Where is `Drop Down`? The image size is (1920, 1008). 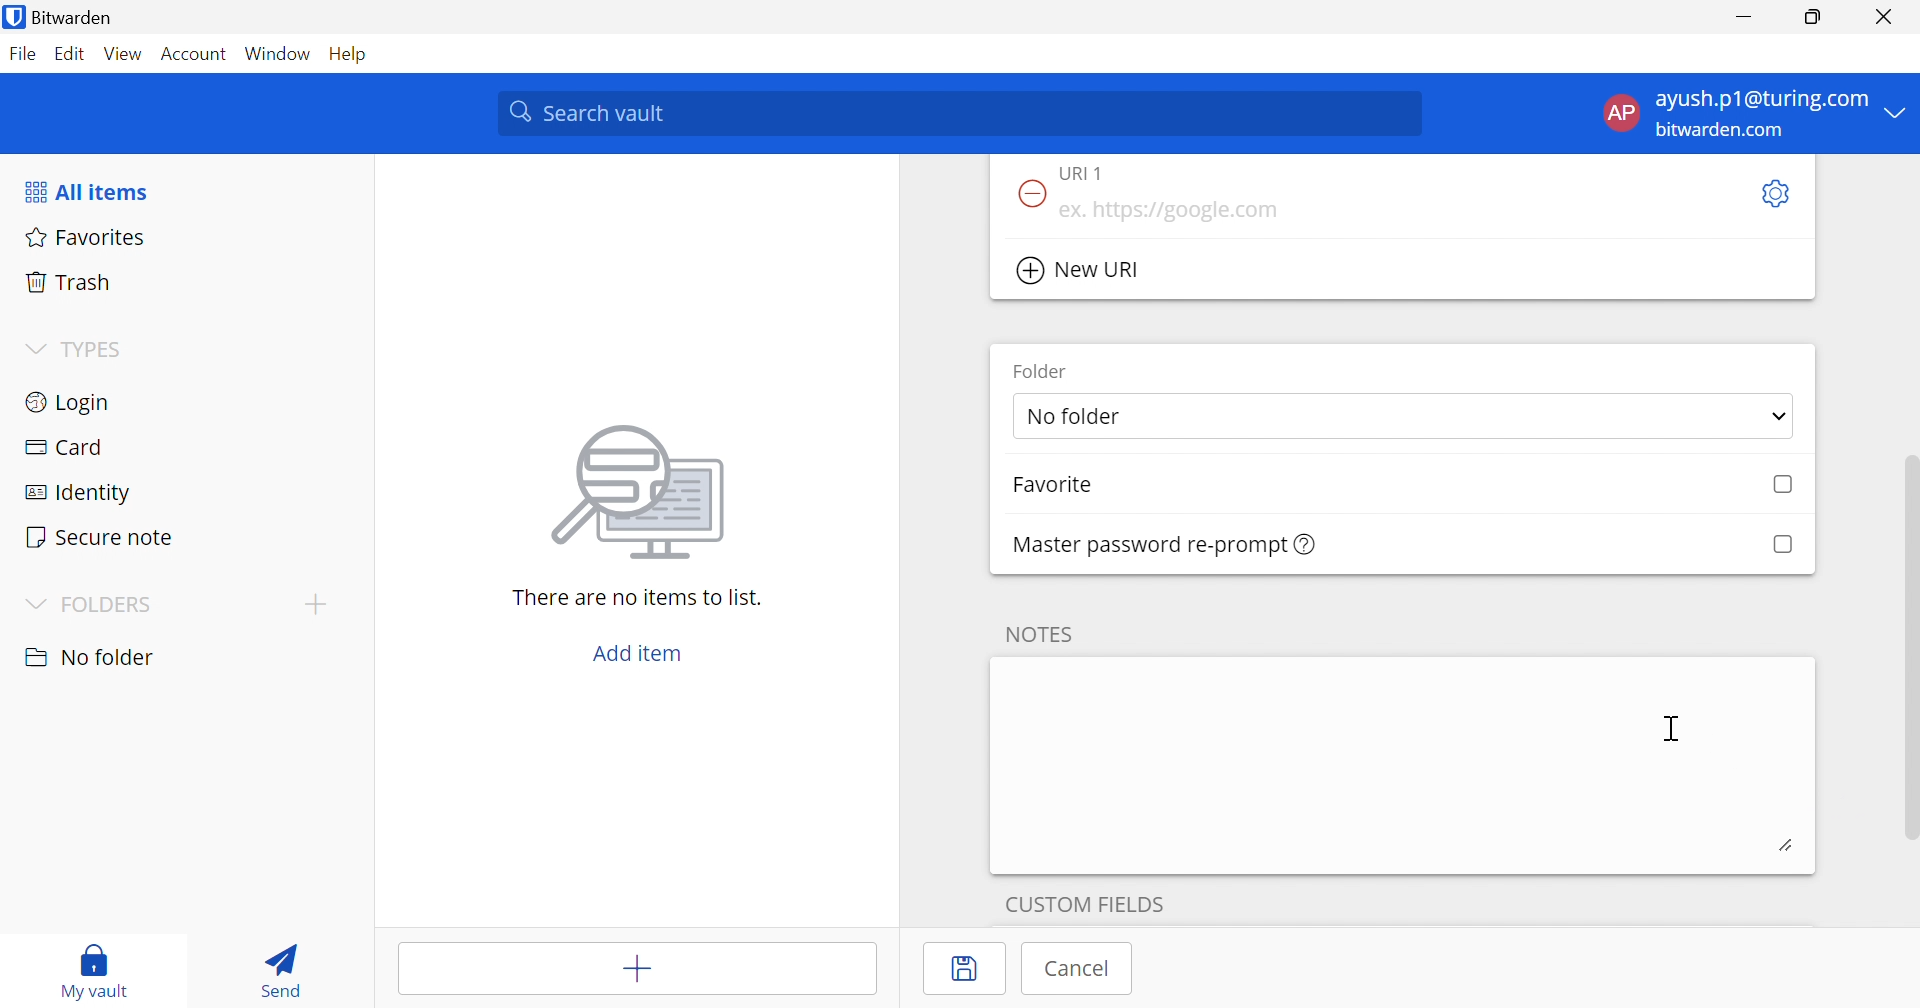 Drop Down is located at coordinates (32, 606).